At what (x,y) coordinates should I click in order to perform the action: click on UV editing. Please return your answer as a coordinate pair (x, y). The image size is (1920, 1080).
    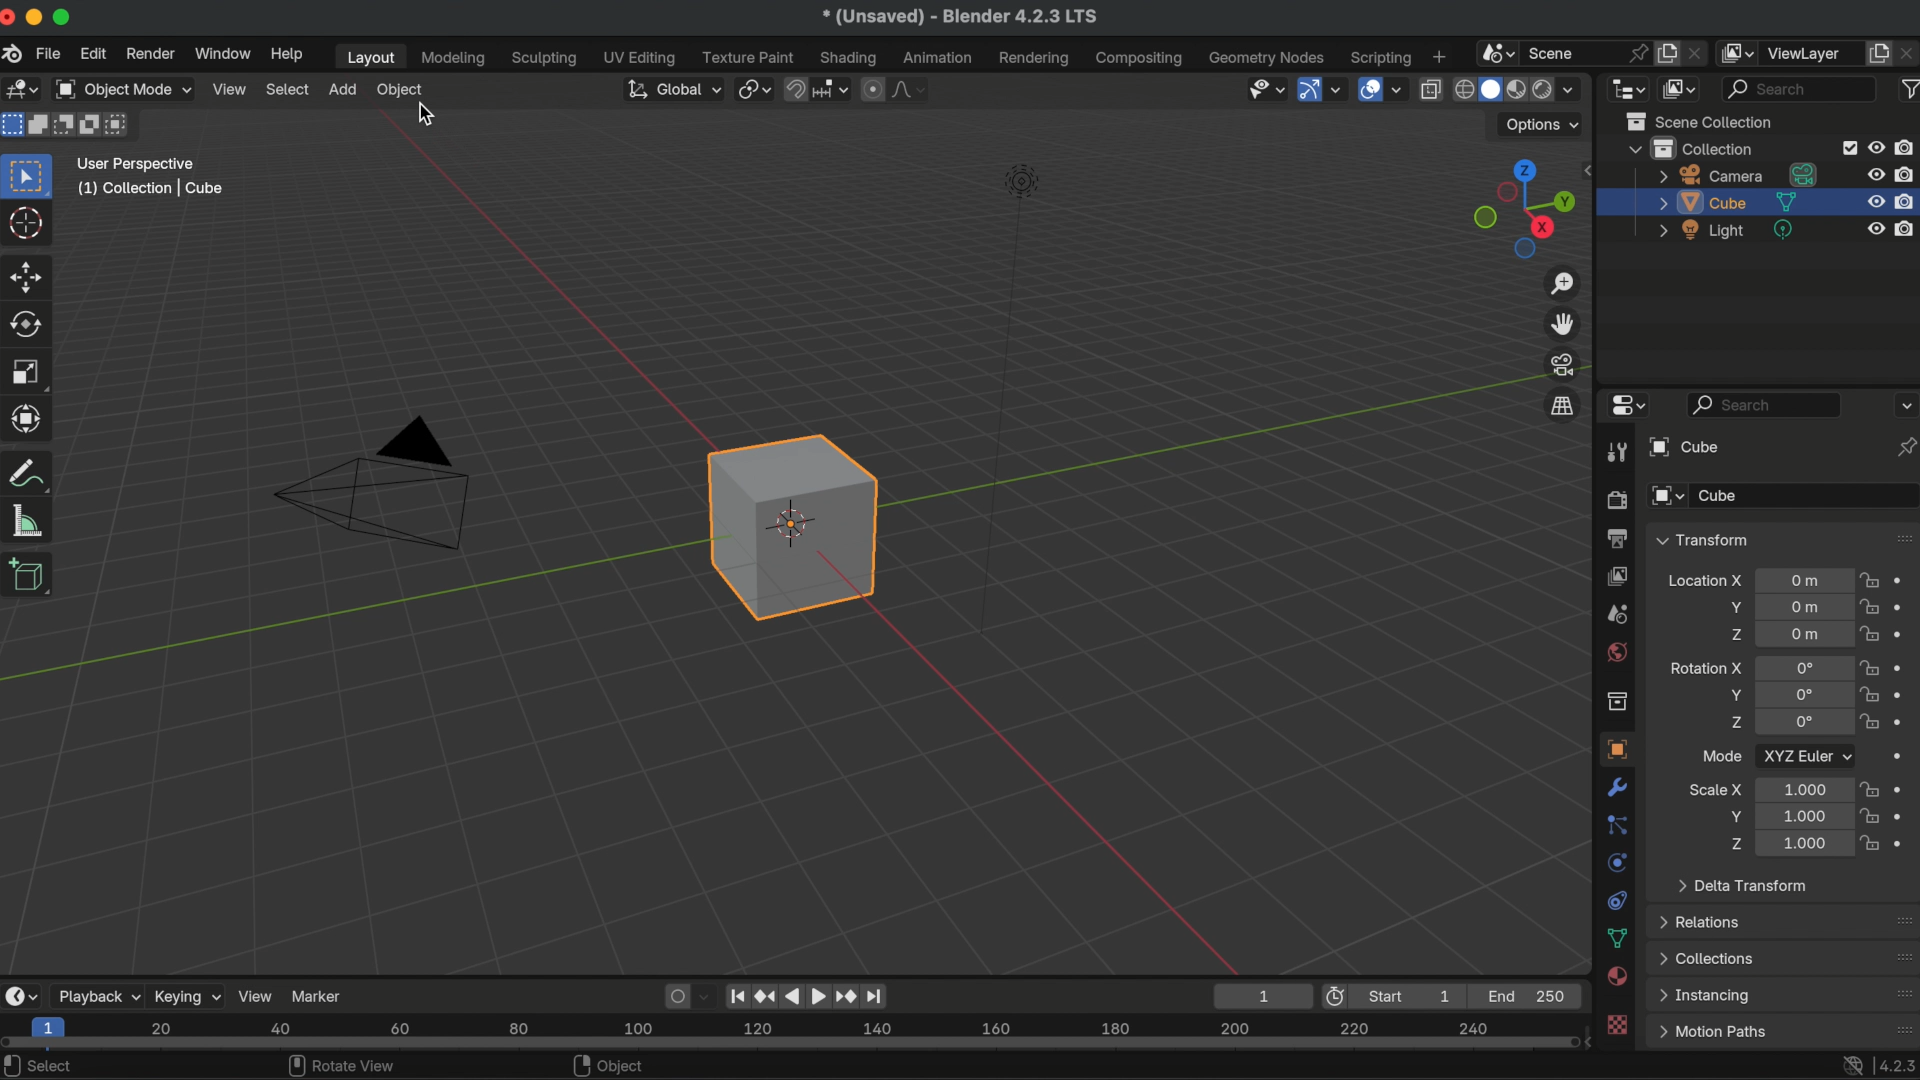
    Looking at the image, I should click on (641, 57).